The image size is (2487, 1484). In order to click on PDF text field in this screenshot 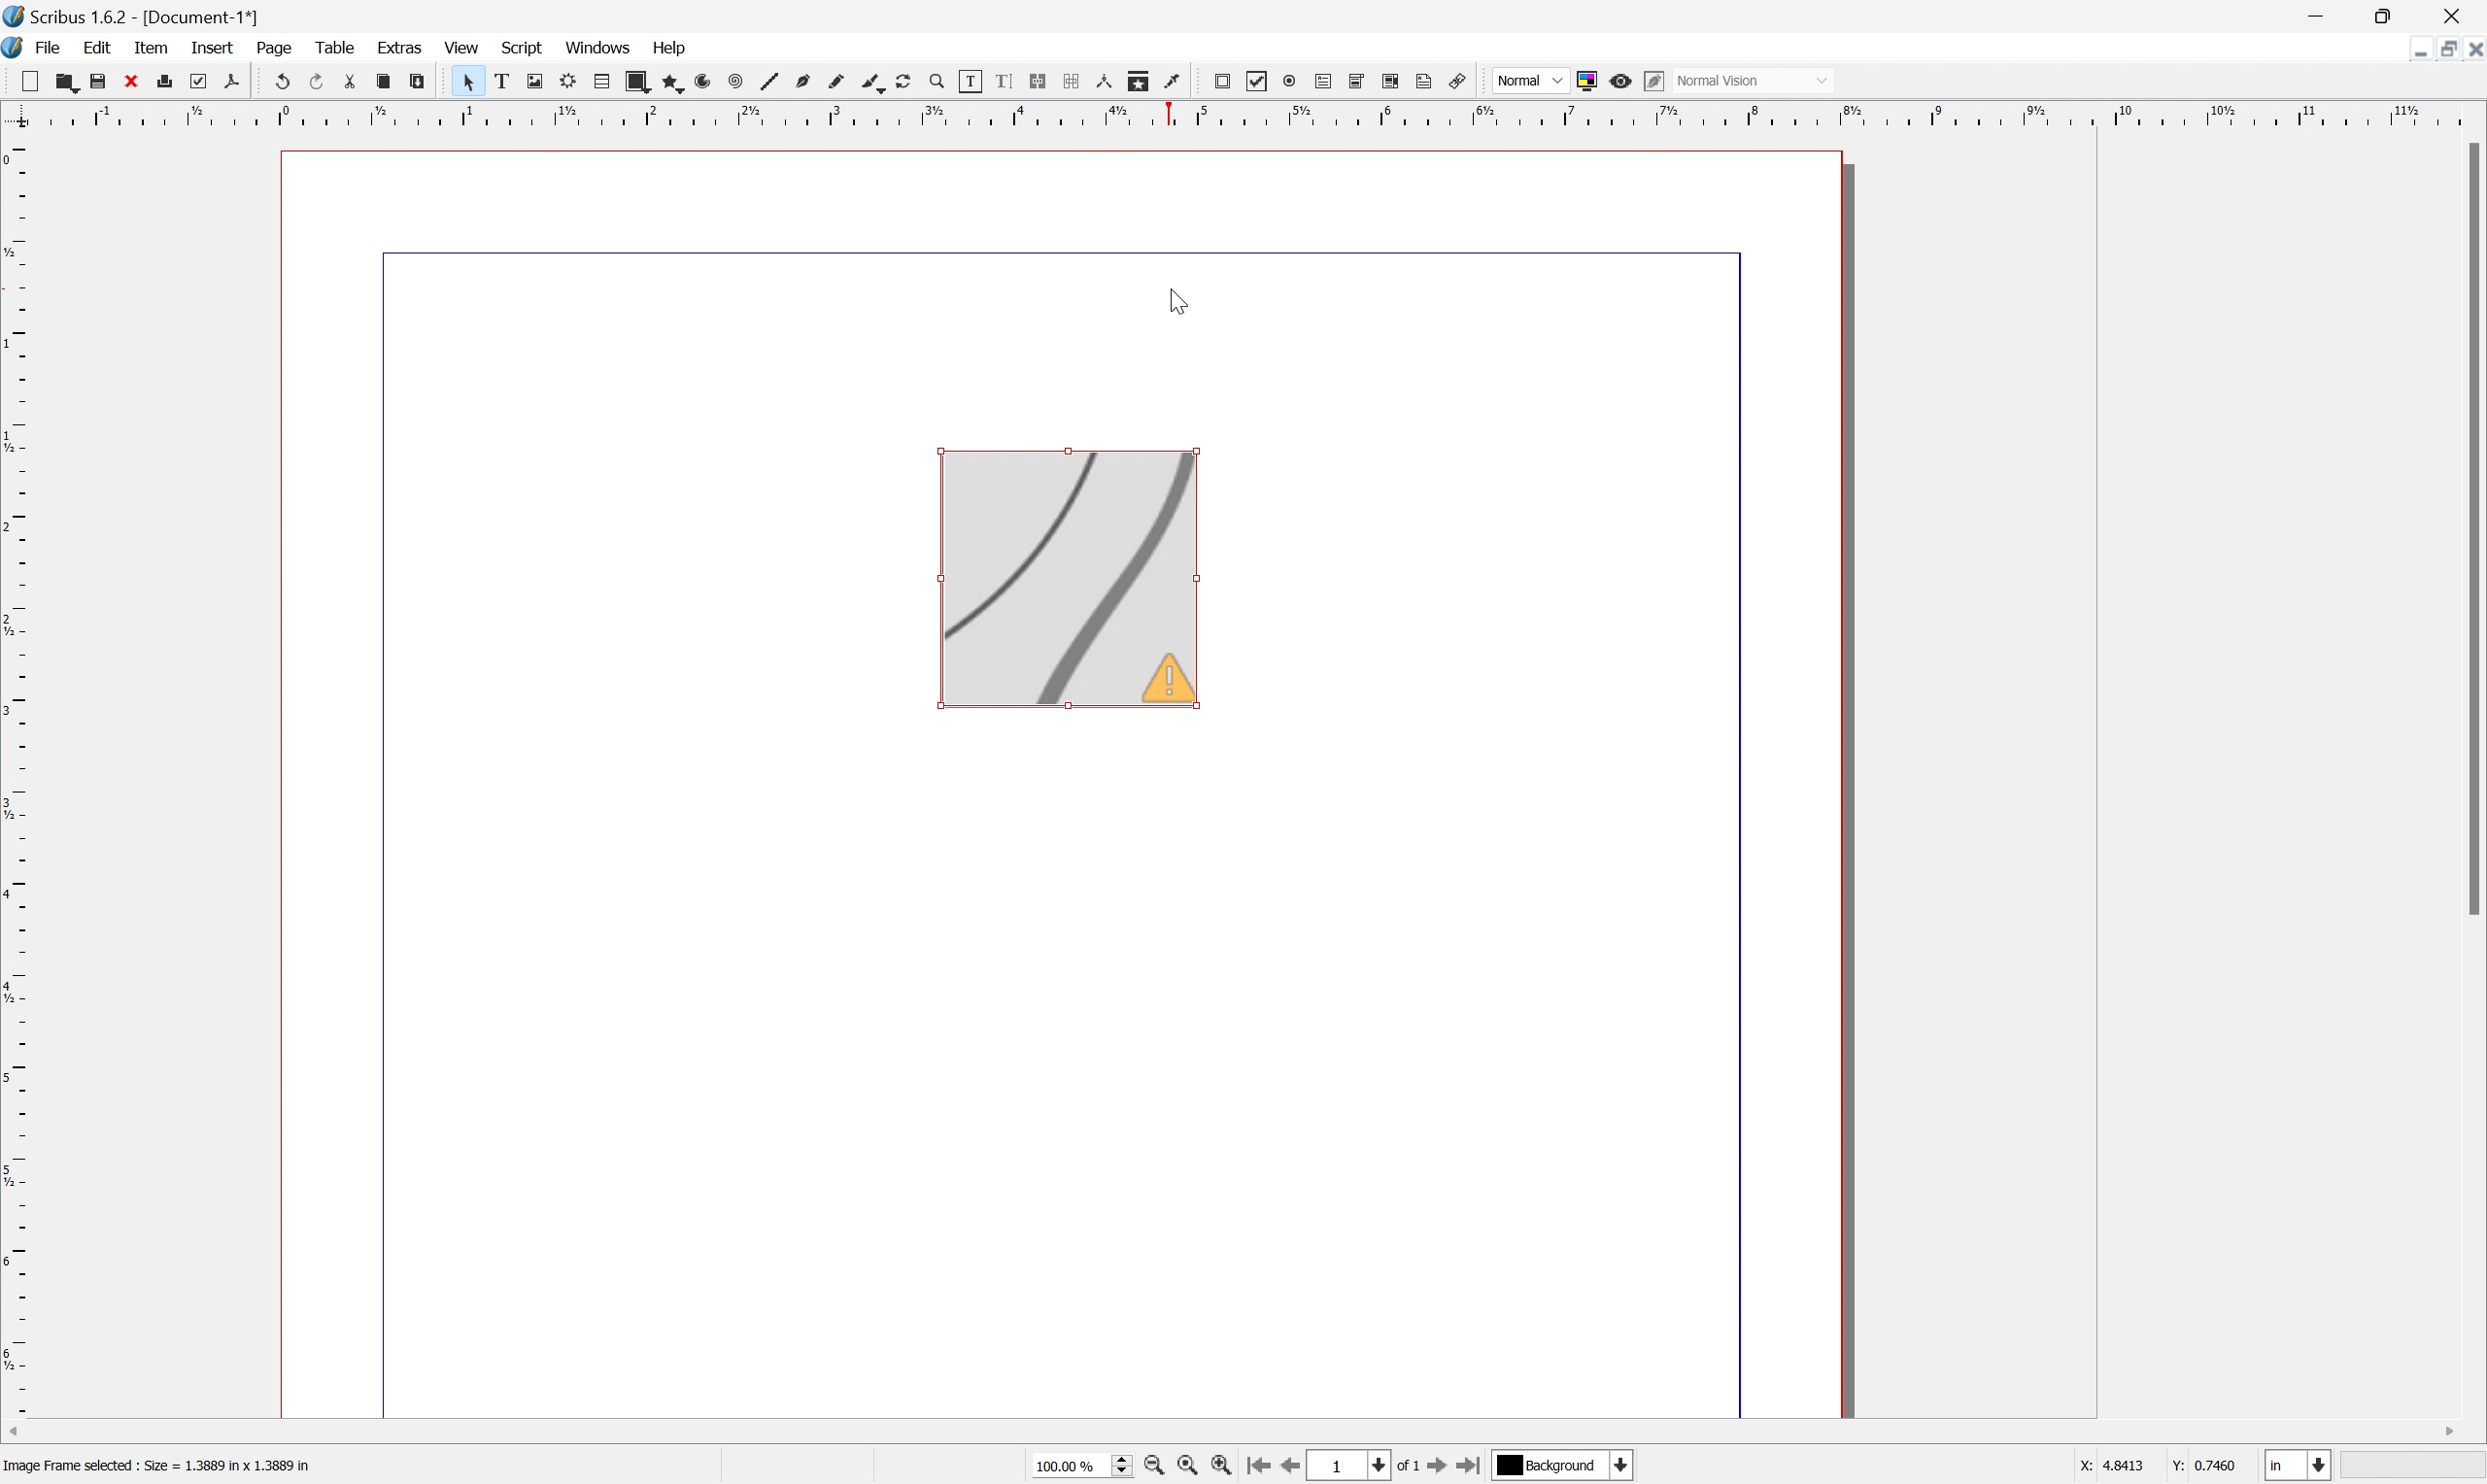, I will do `click(1327, 77)`.